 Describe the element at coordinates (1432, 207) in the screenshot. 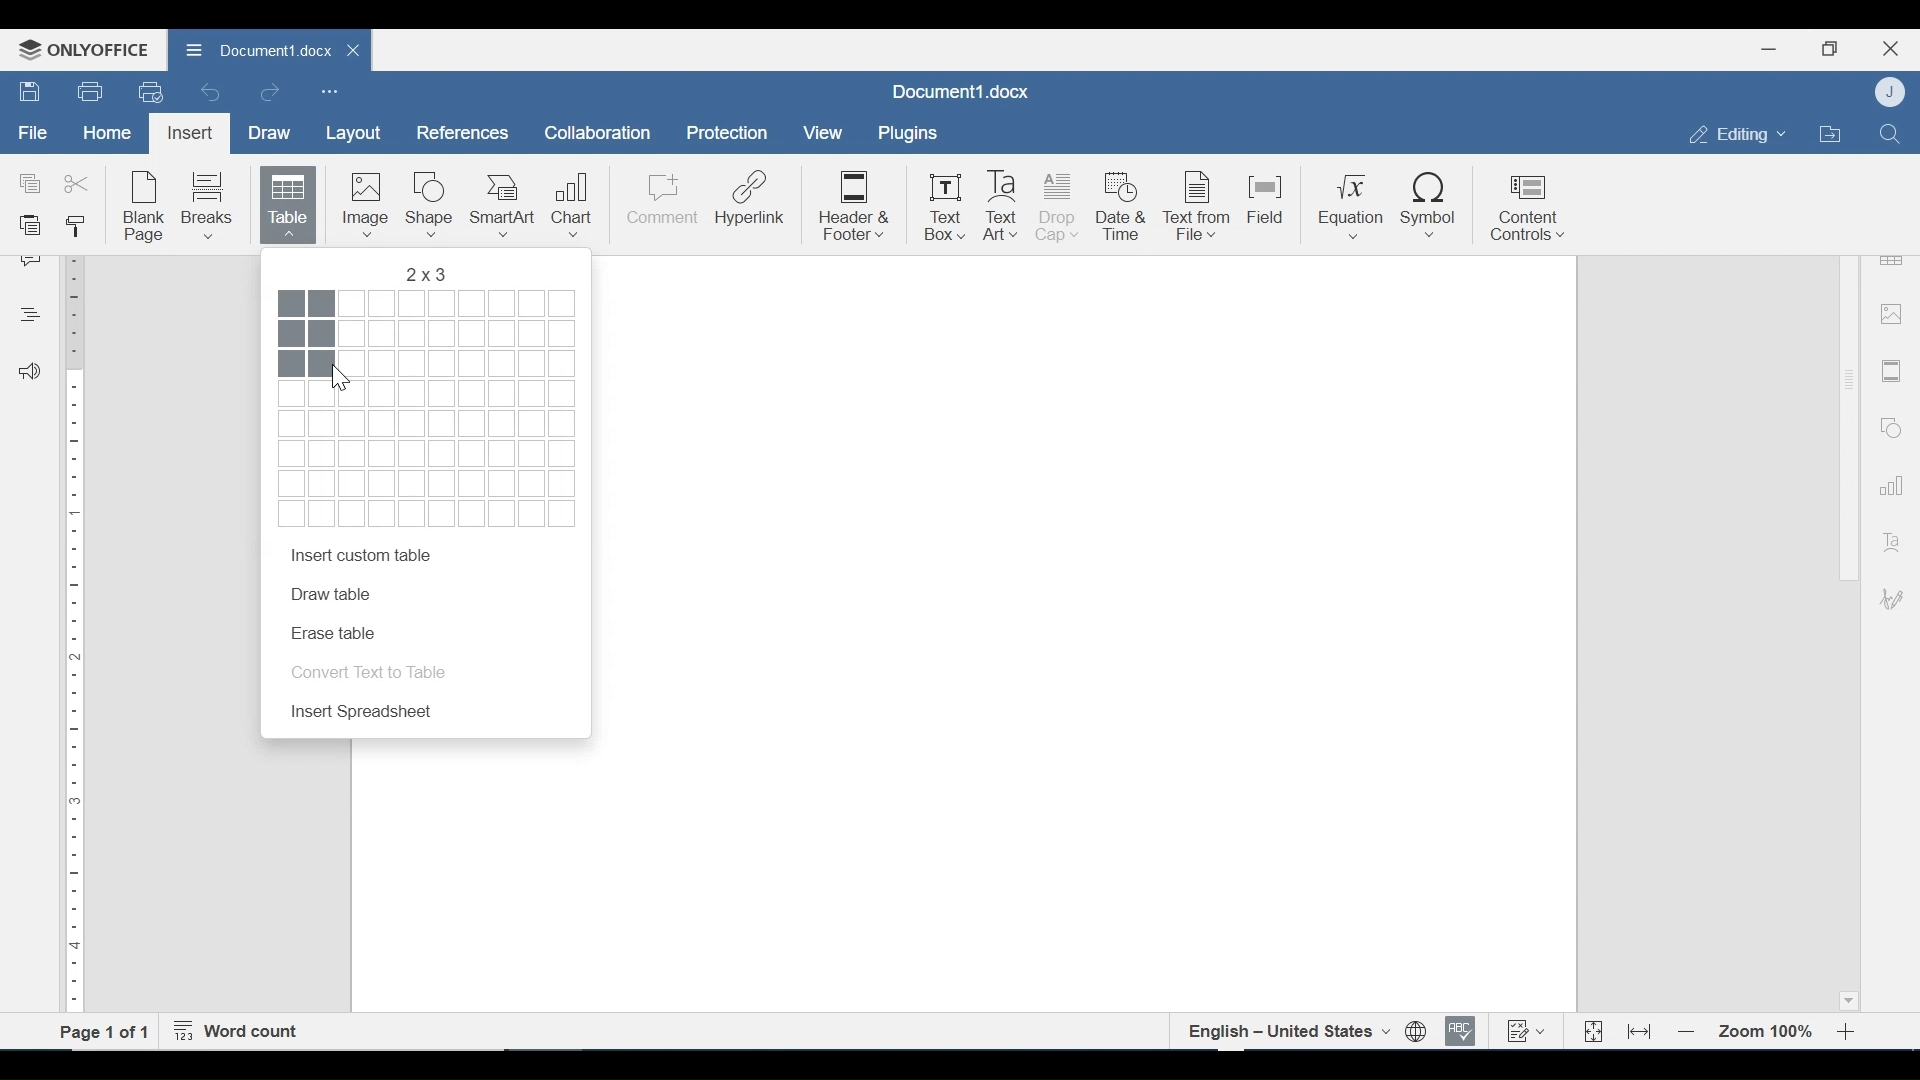

I see `Symbol` at that location.